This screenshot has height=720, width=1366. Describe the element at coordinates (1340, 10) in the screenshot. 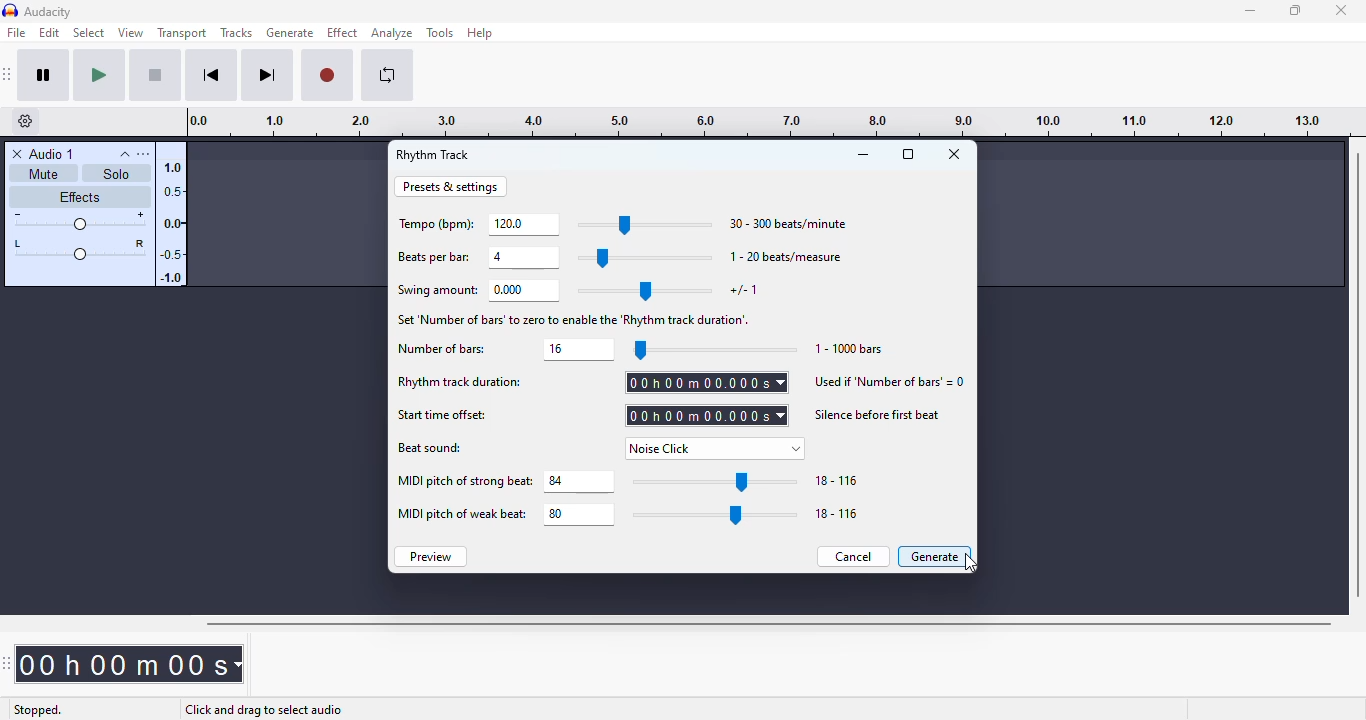

I see `close` at that location.